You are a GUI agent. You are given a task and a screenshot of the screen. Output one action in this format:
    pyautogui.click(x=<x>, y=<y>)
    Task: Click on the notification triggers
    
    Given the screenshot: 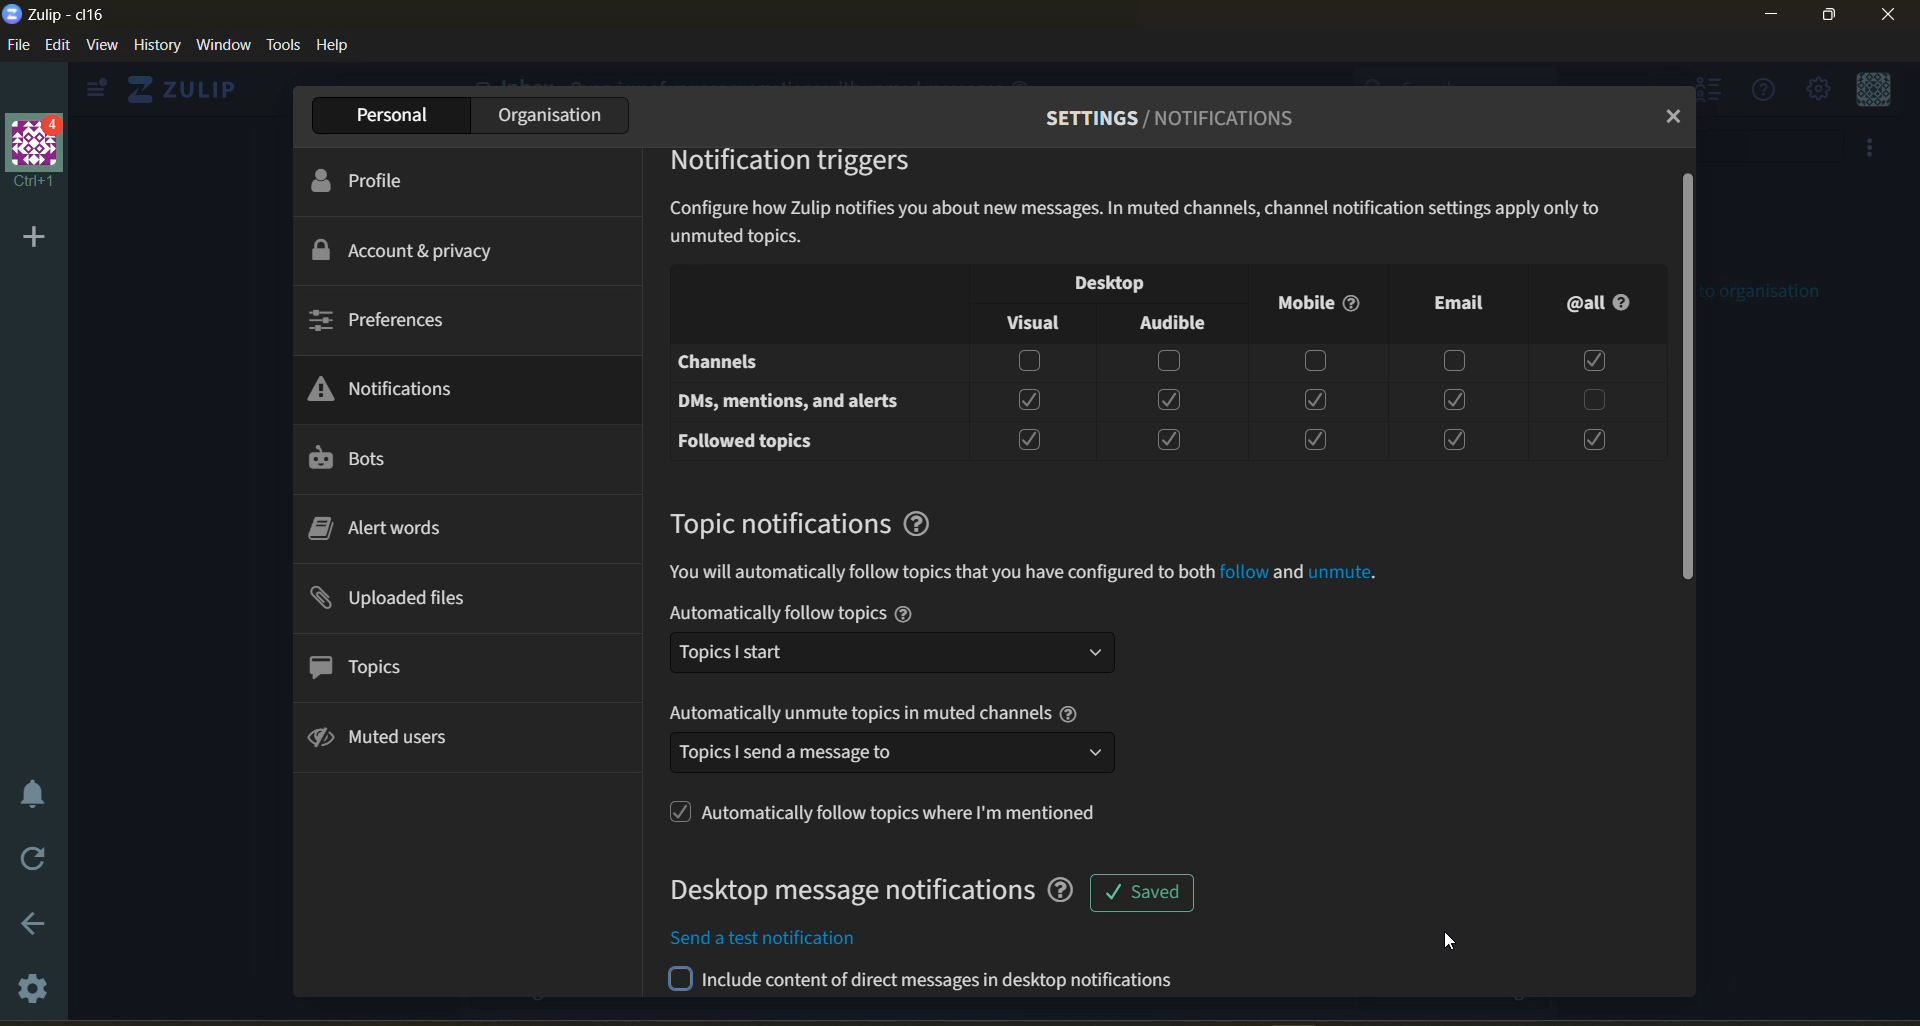 What is the action you would take?
    pyautogui.click(x=798, y=164)
    